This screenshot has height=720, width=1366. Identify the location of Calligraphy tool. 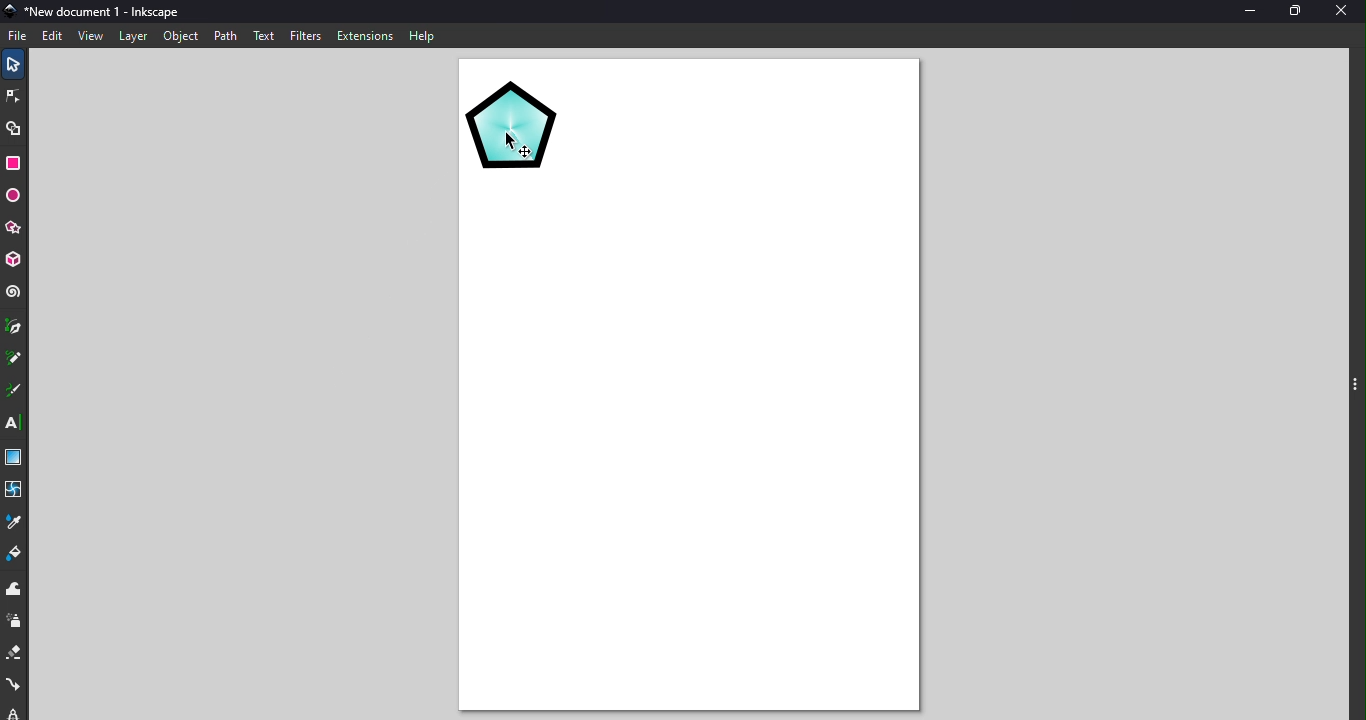
(13, 390).